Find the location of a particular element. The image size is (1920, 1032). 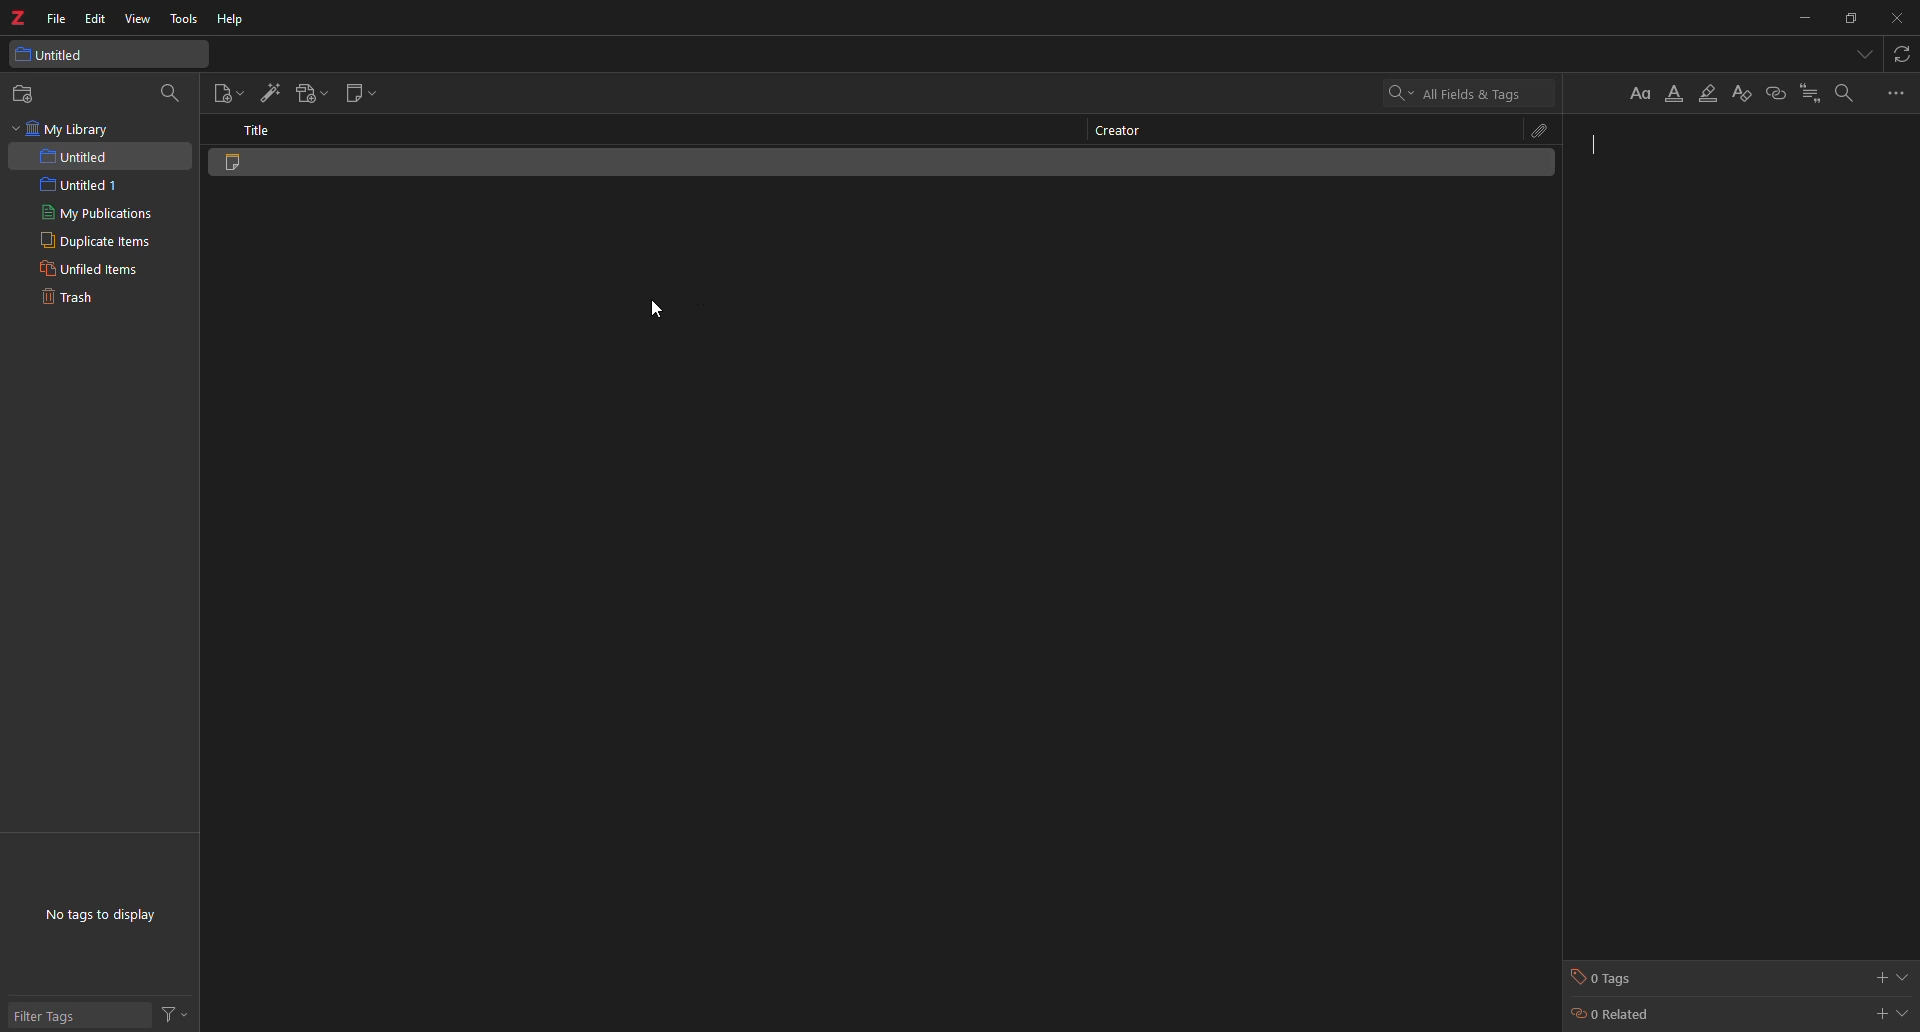

add is located at coordinates (1882, 978).